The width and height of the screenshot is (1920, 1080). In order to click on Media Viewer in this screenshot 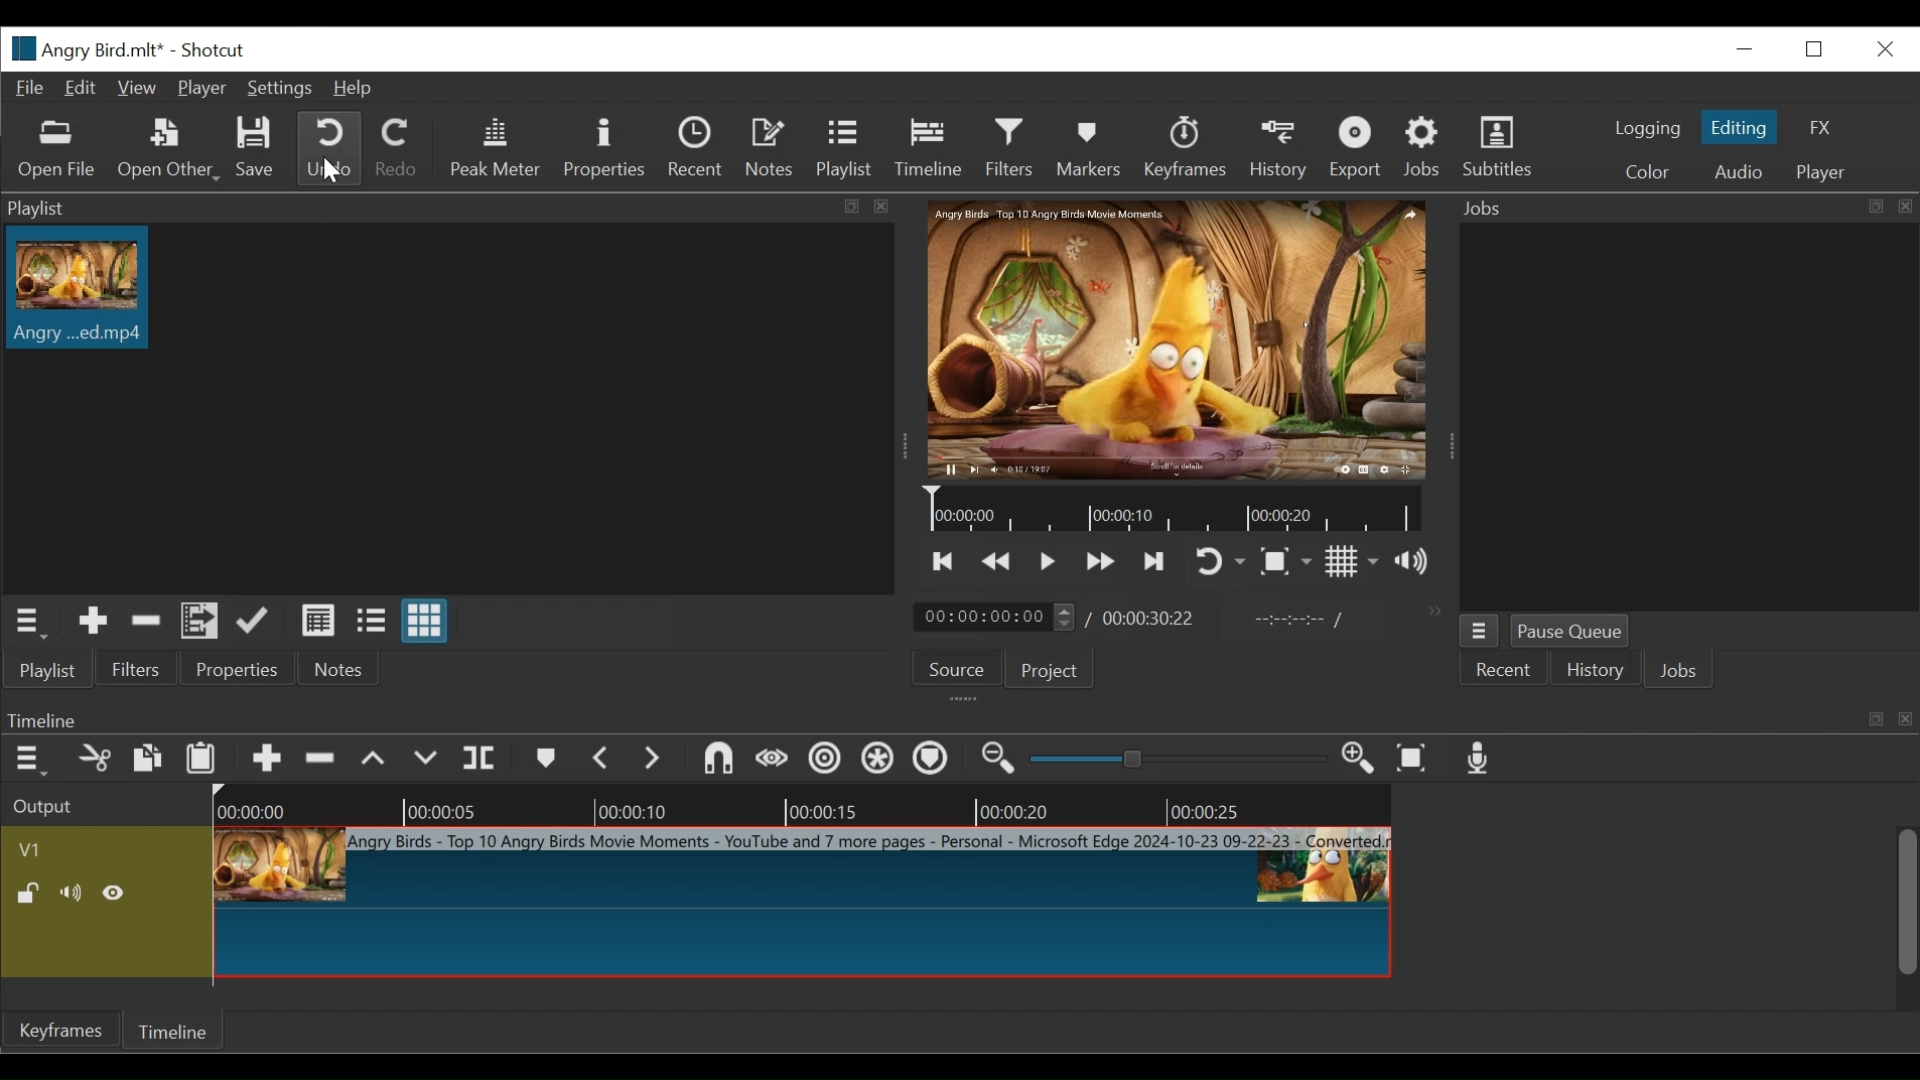, I will do `click(1179, 339)`.